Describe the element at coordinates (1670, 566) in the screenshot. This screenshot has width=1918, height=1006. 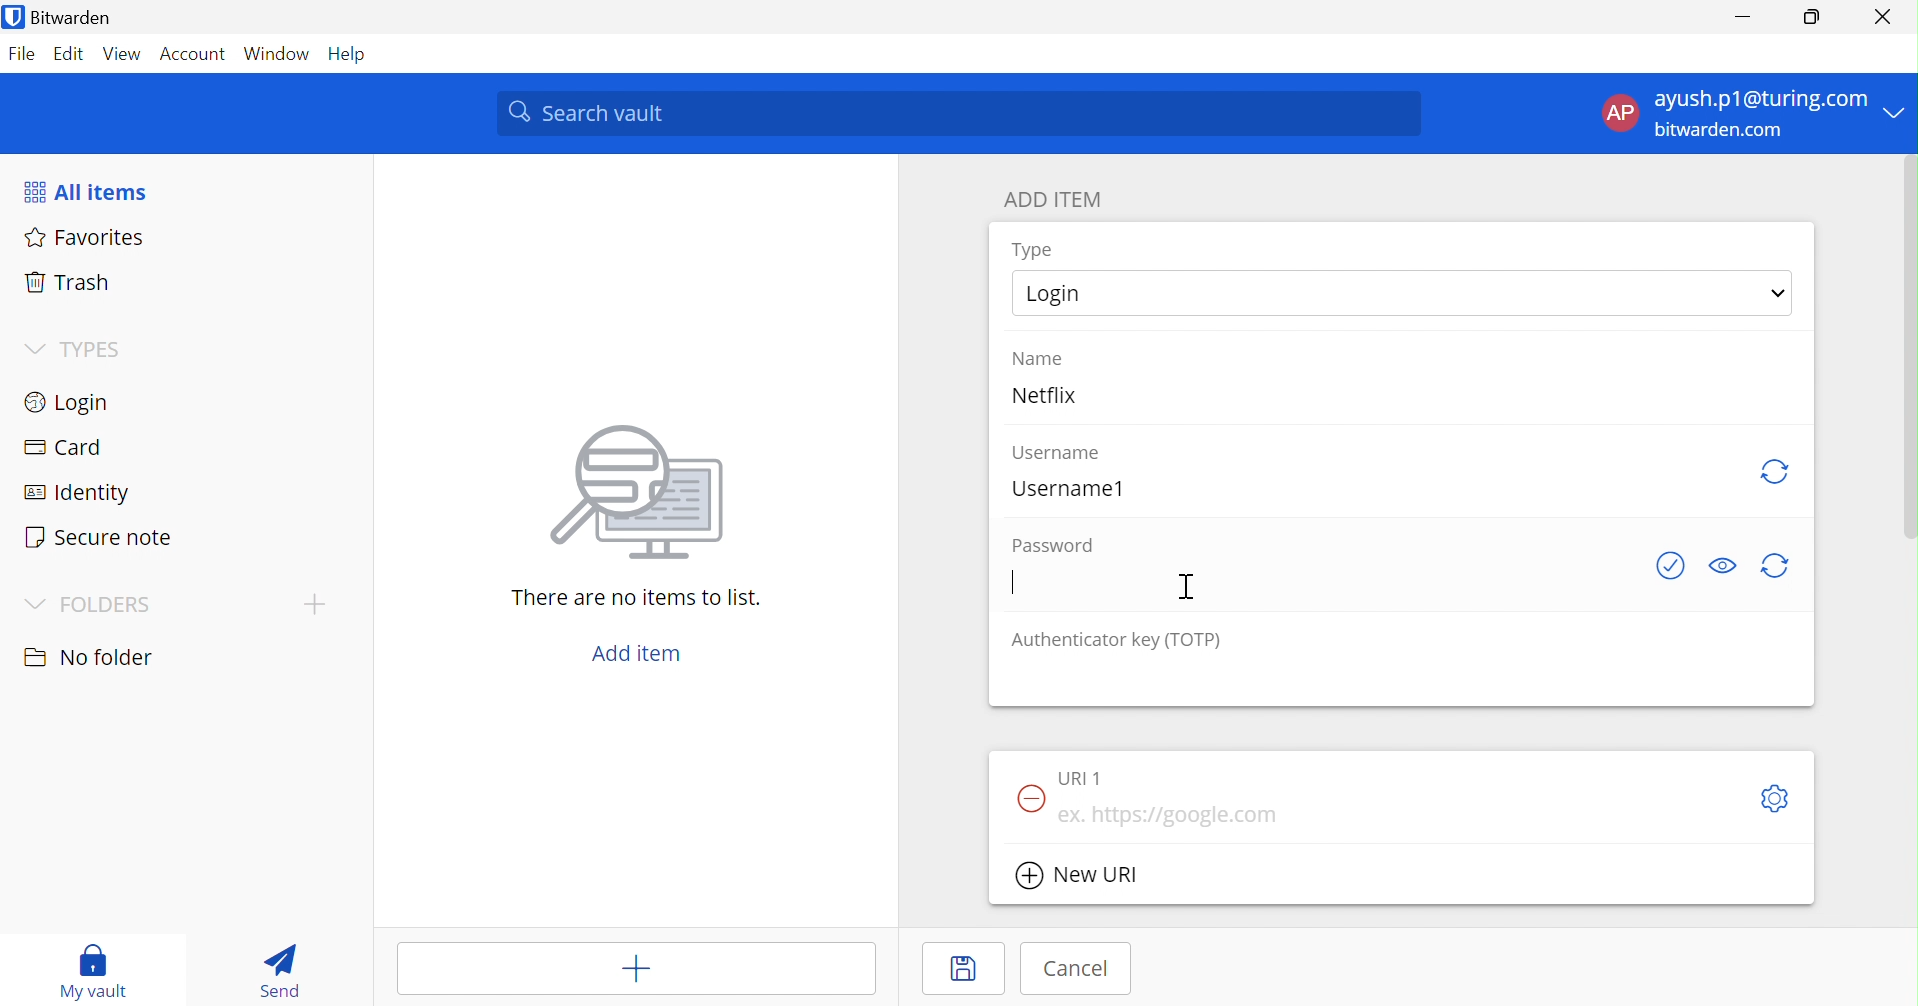
I see `Check if password as been exposed` at that location.